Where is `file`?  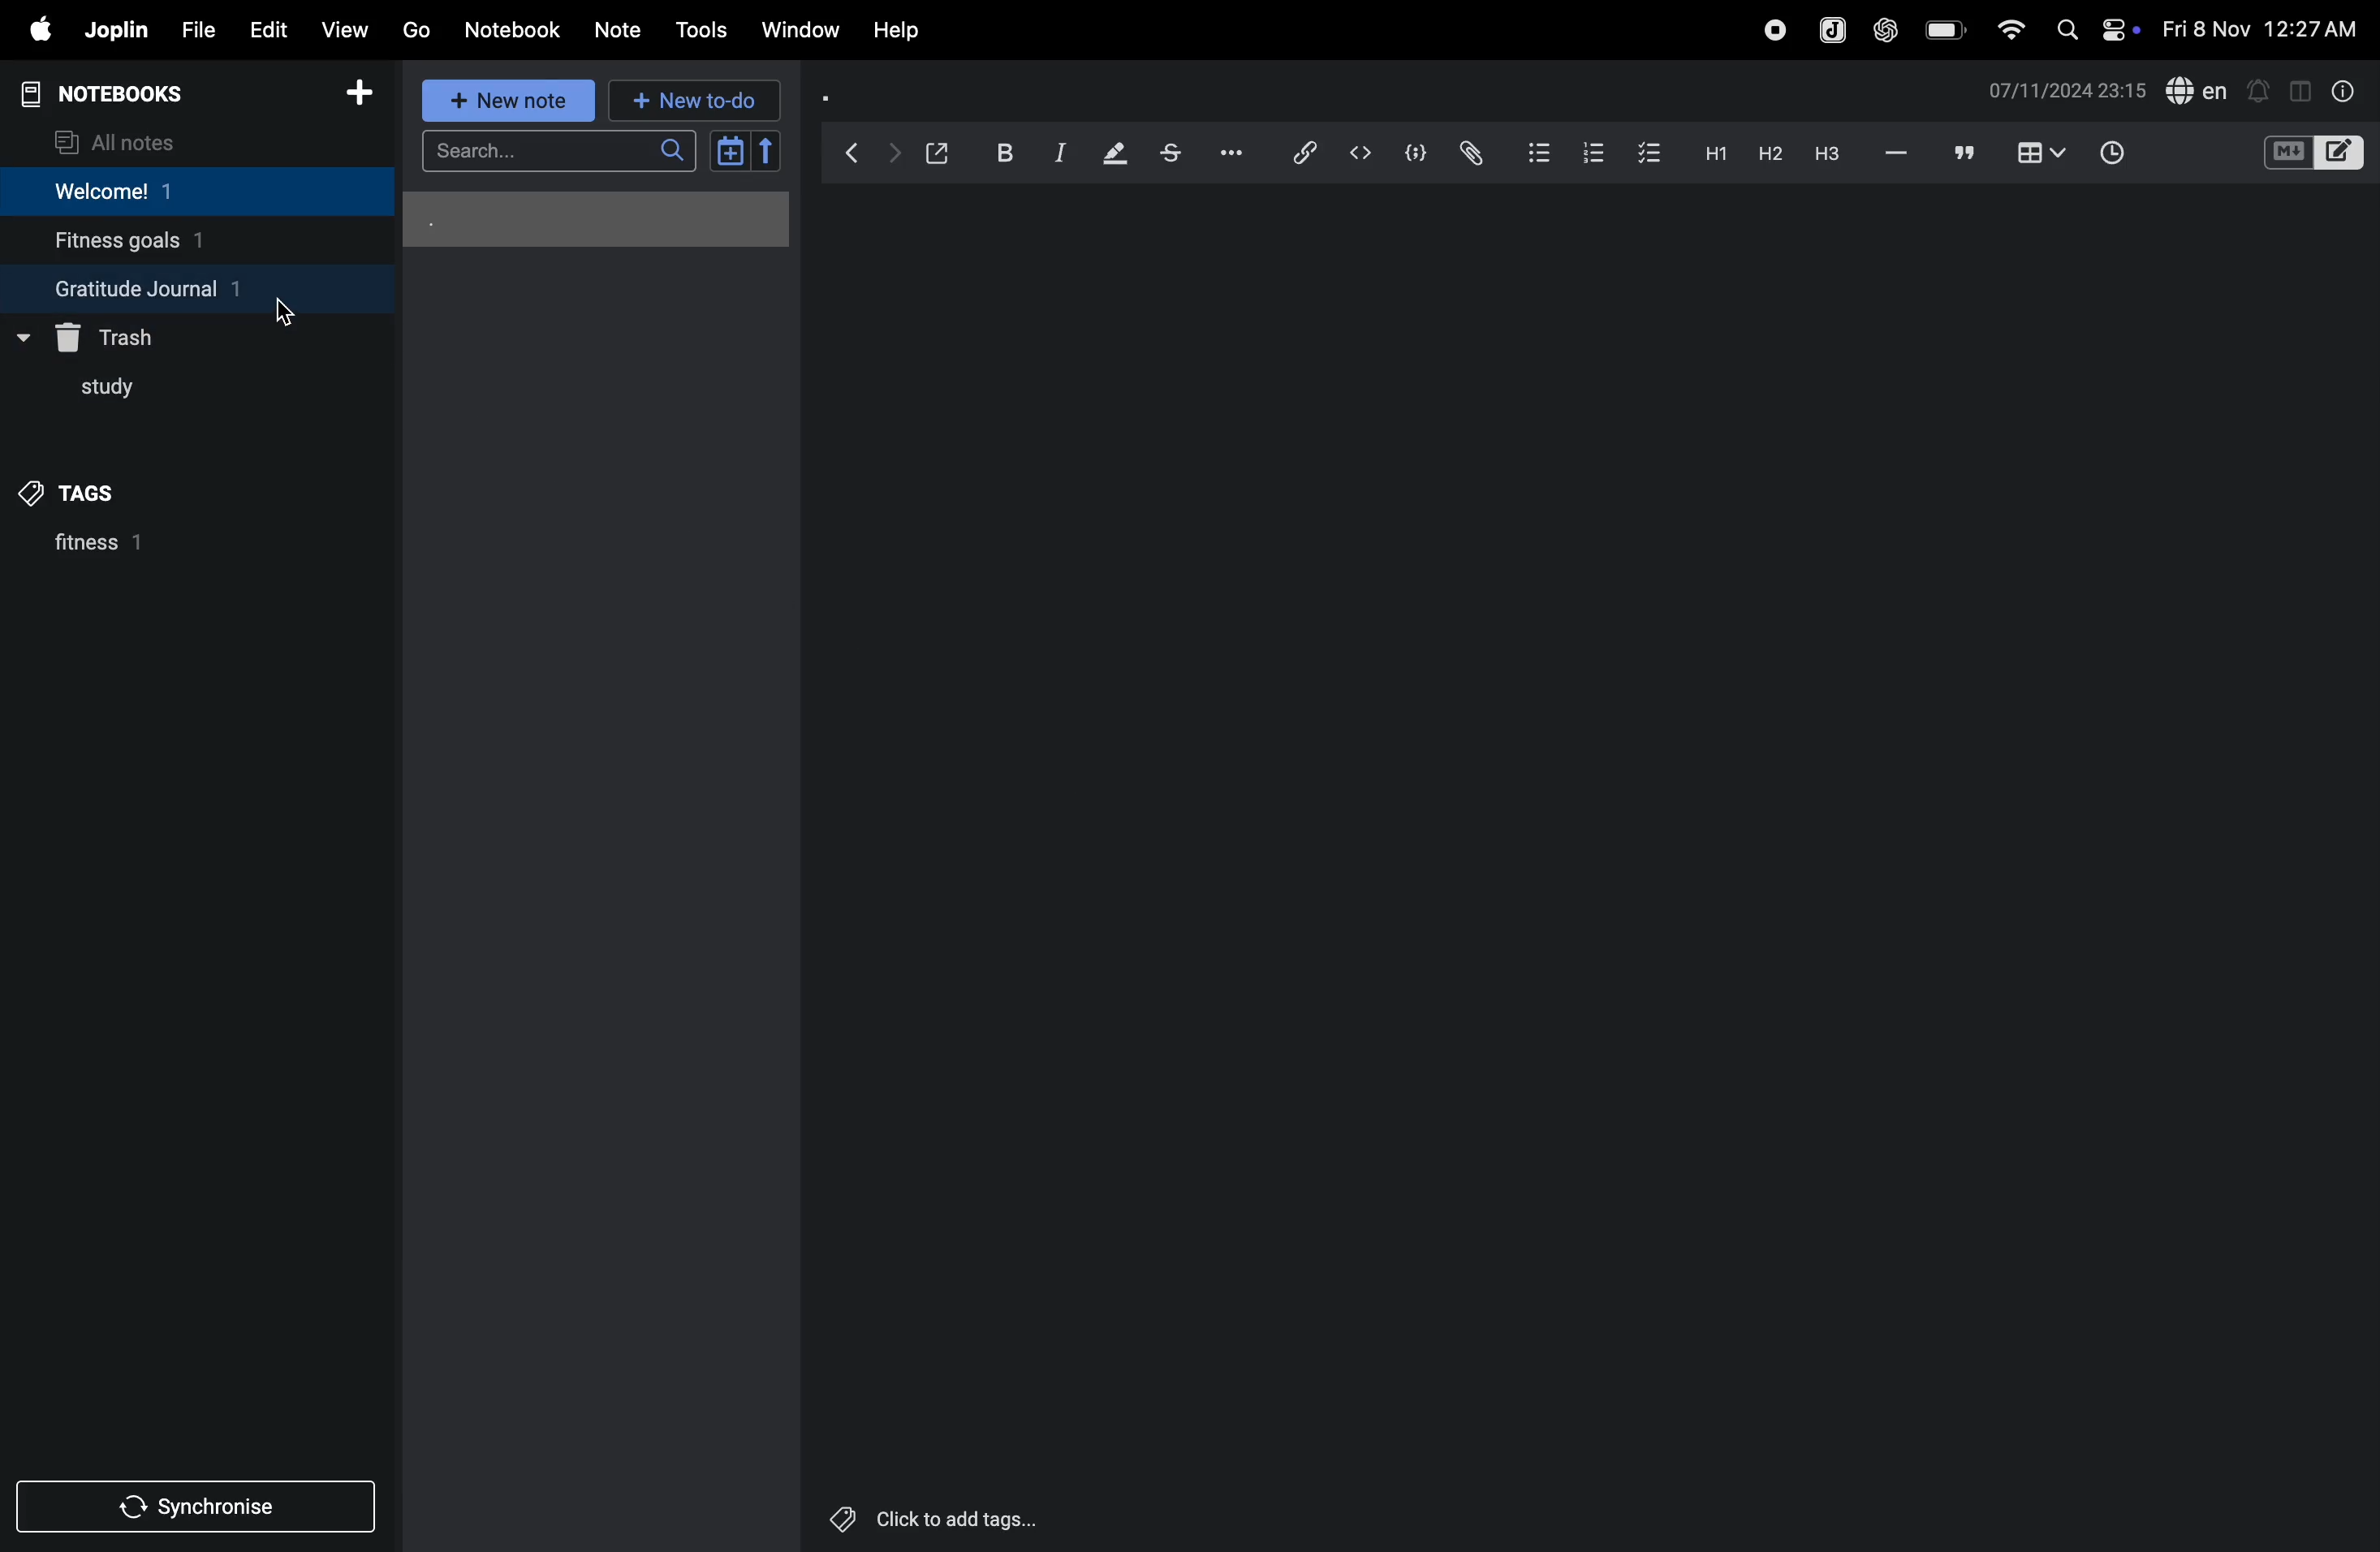
file is located at coordinates (197, 30).